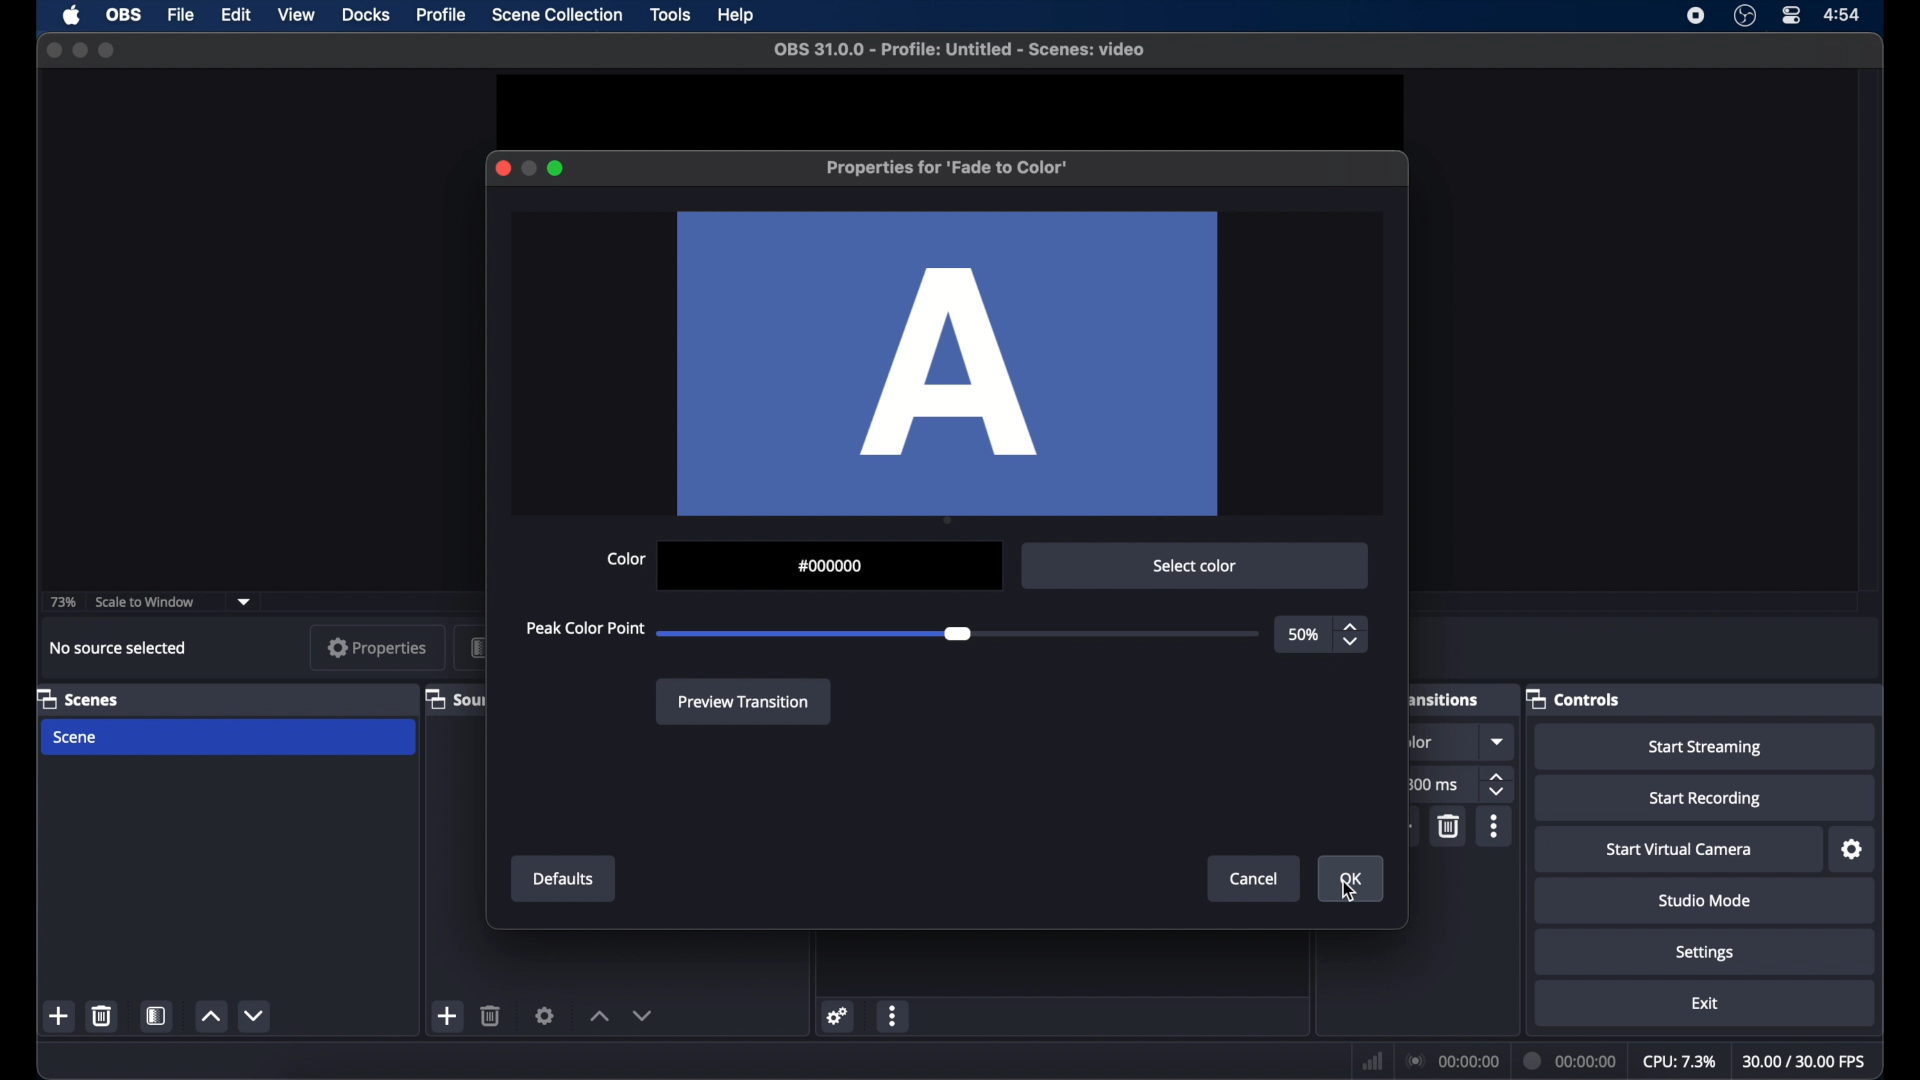 This screenshot has height=1080, width=1920. Describe the element at coordinates (1450, 826) in the screenshot. I see `delete` at that location.